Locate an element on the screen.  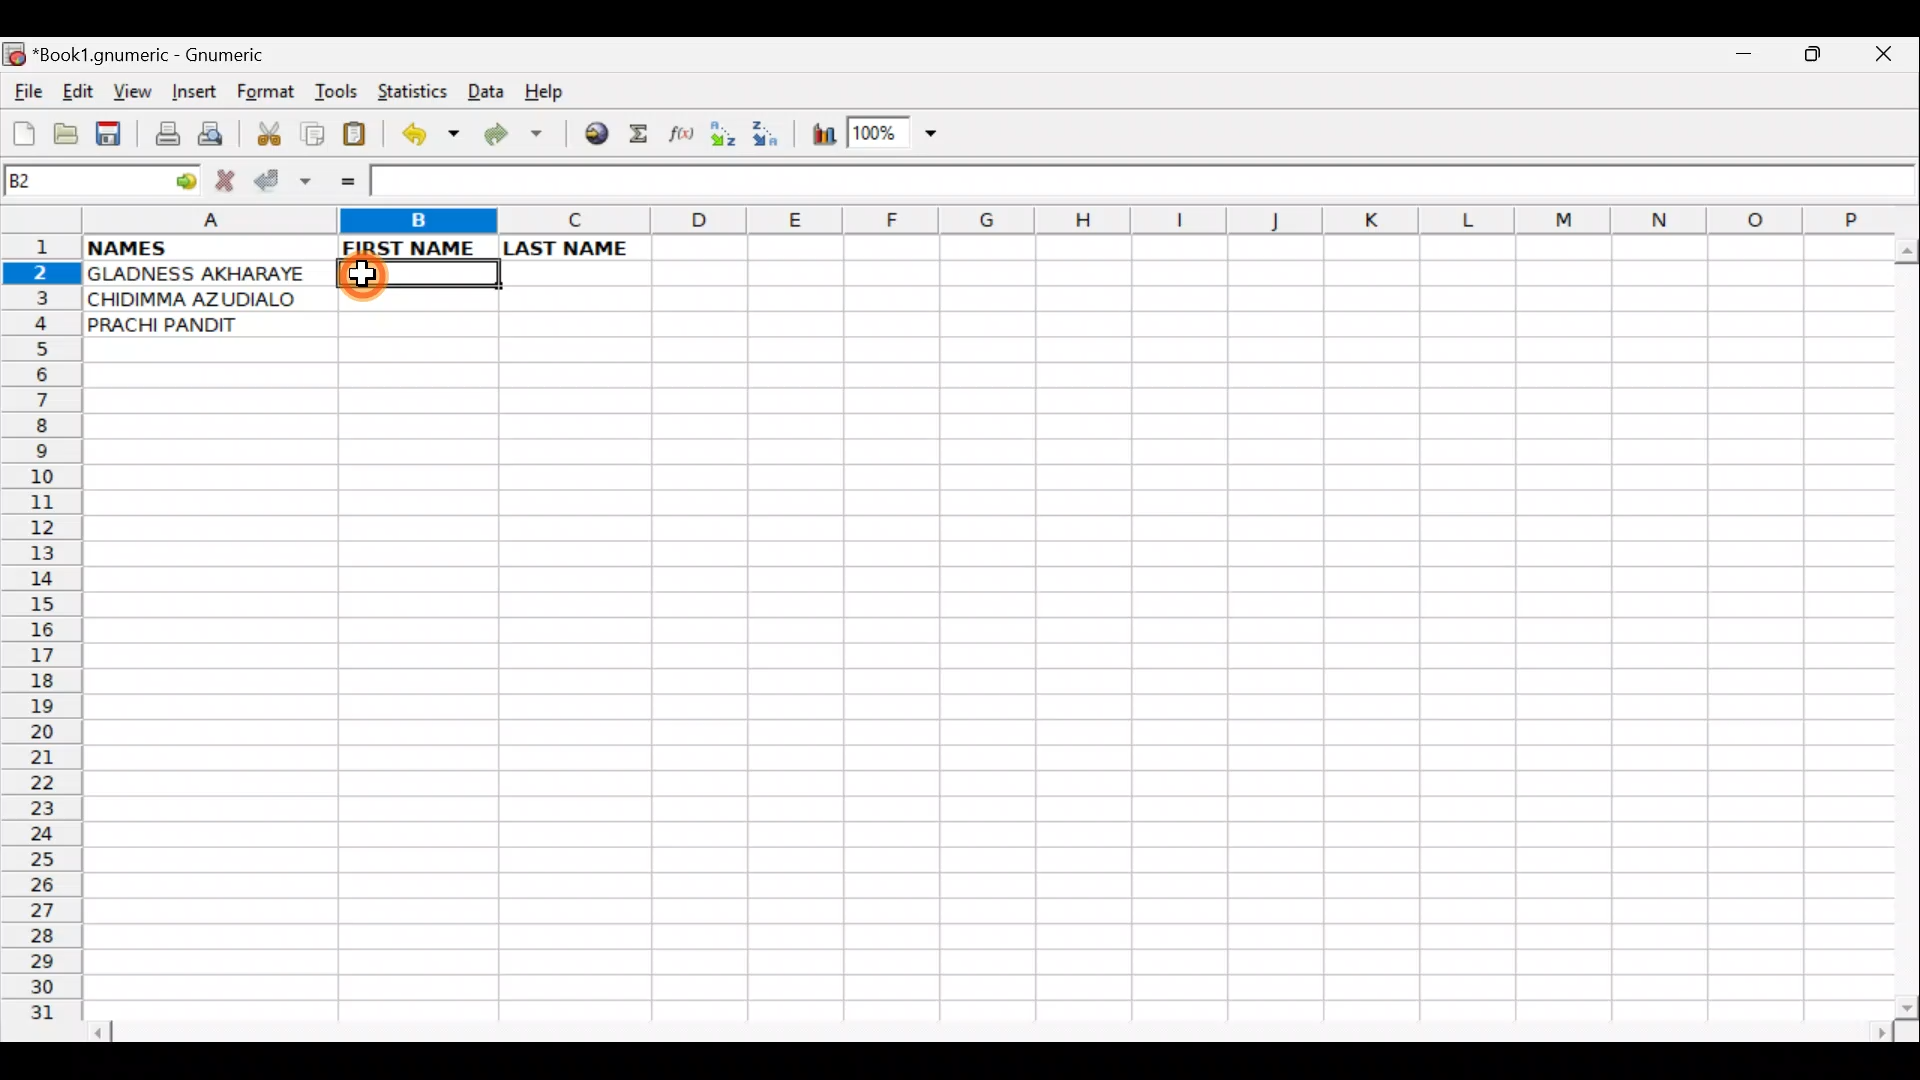
Gnumeric logo is located at coordinates (14, 56).